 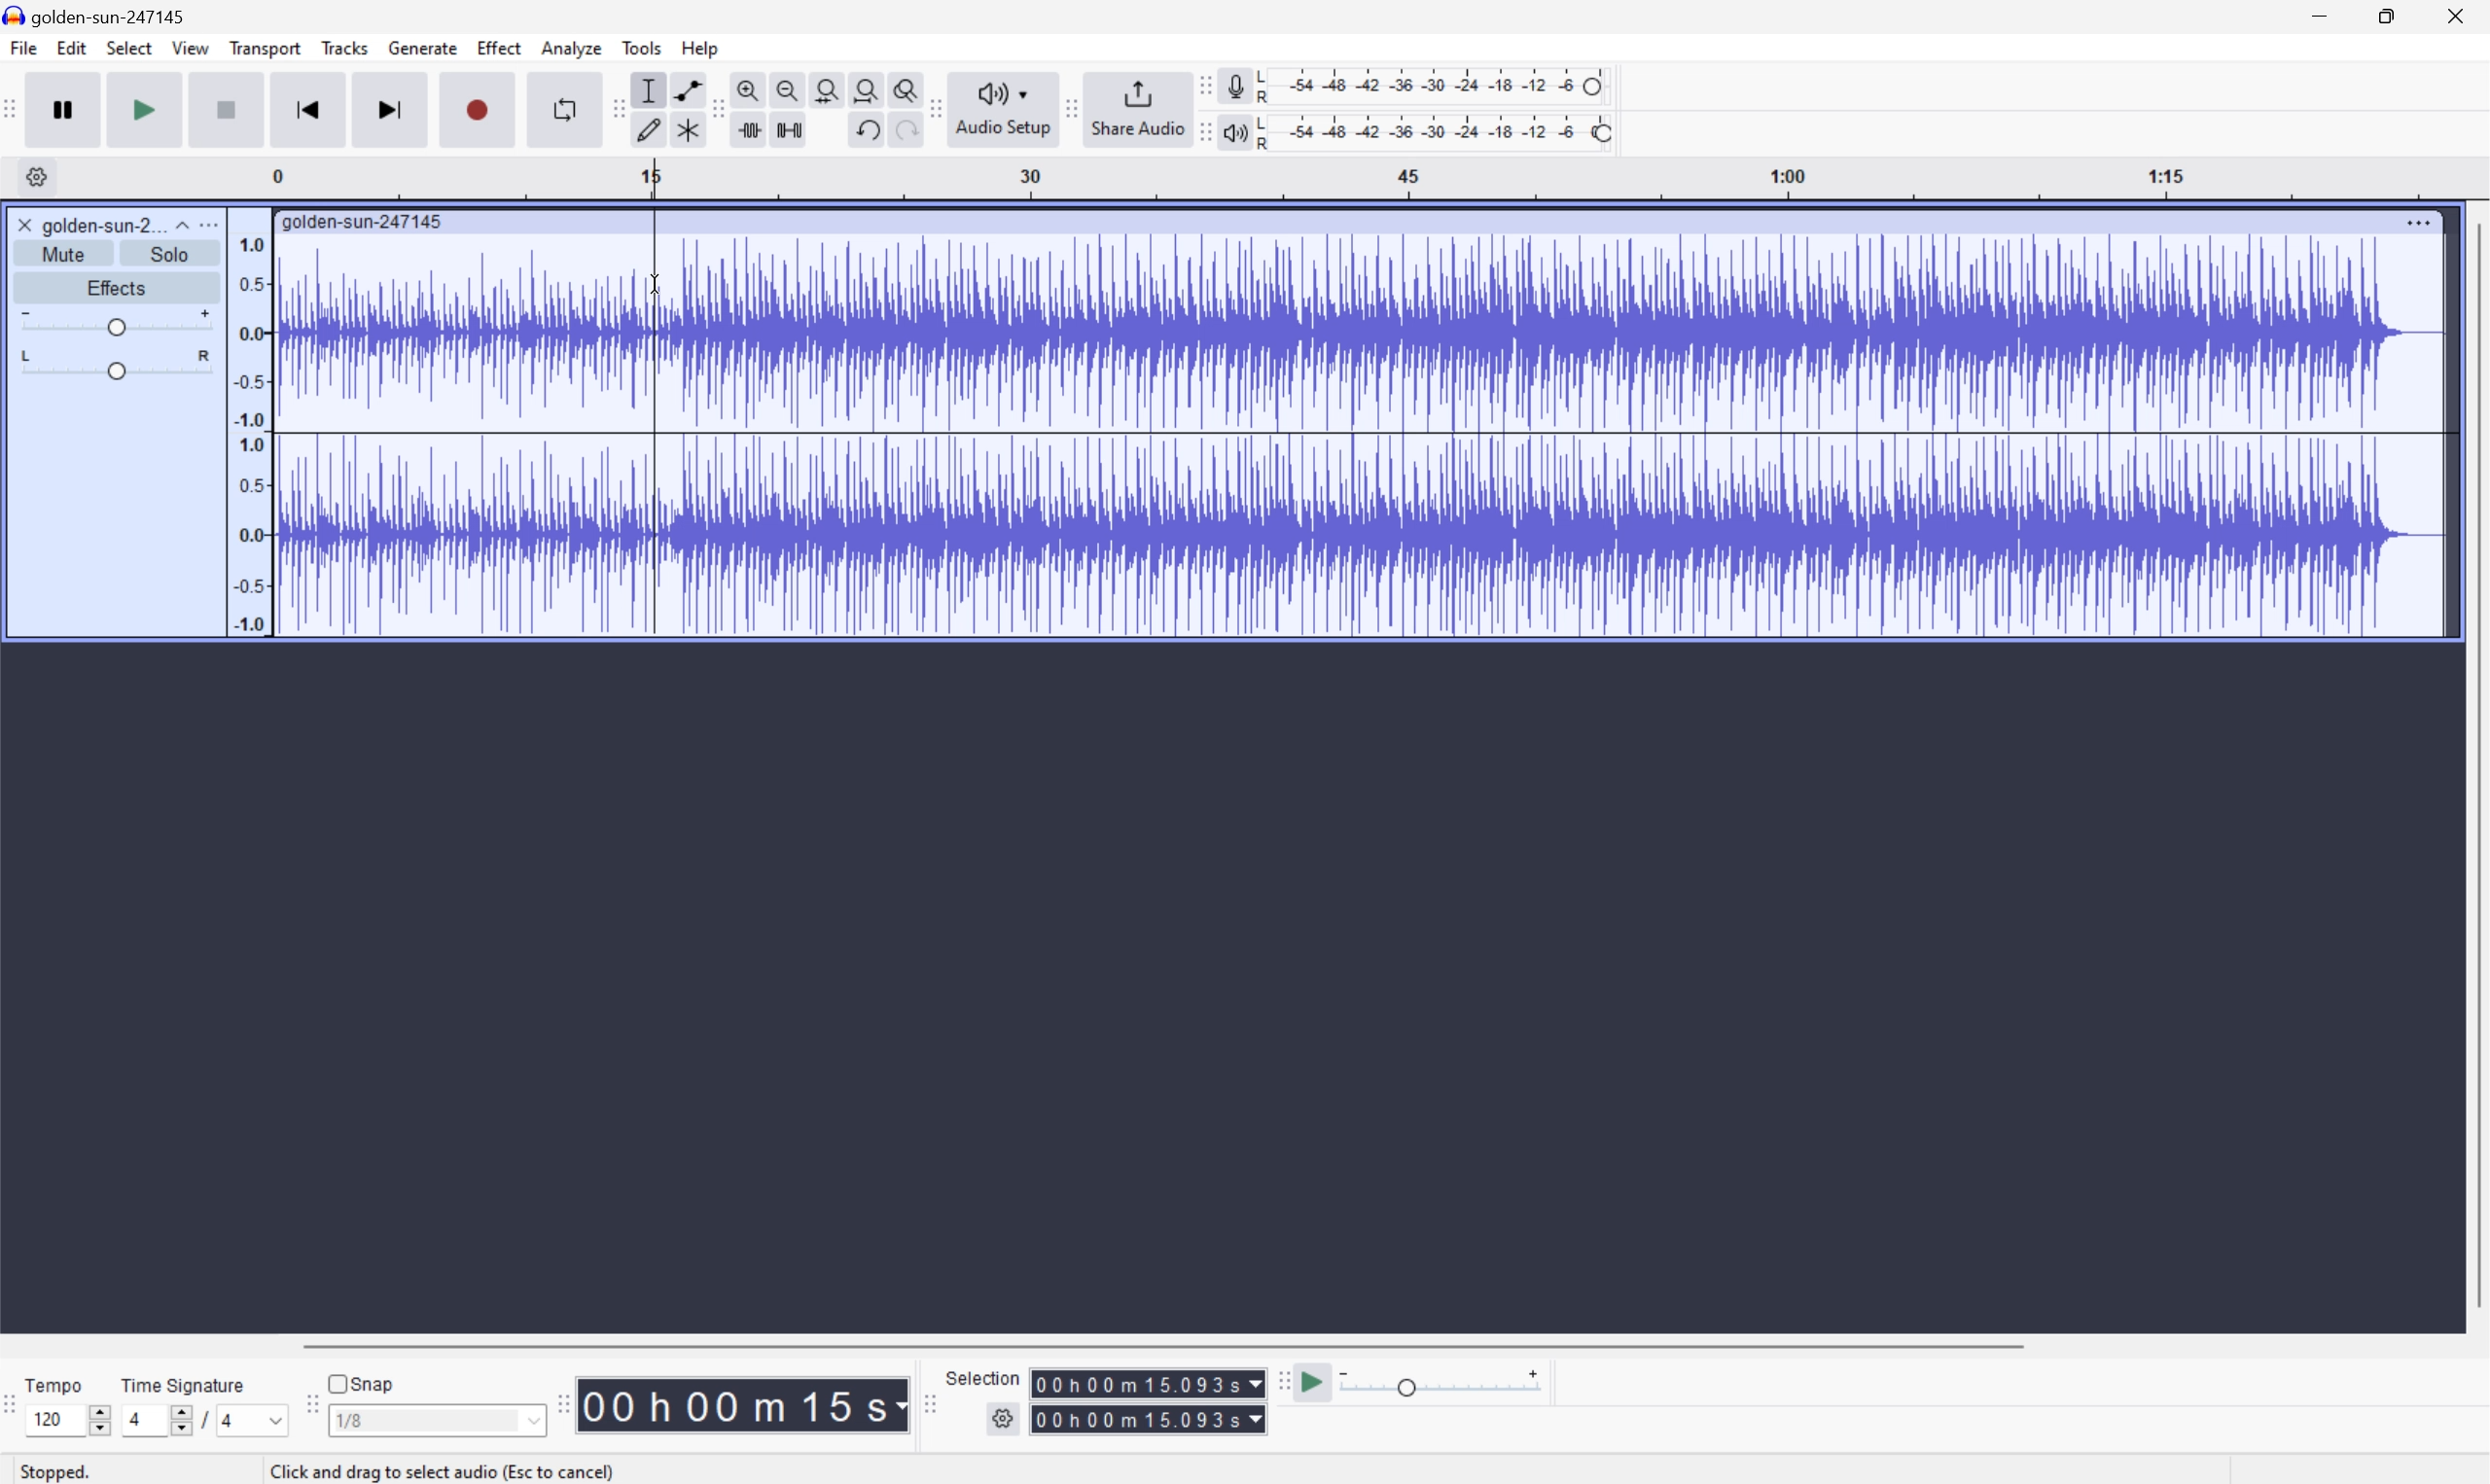 What do you see at coordinates (344, 47) in the screenshot?
I see `Tracks` at bounding box center [344, 47].